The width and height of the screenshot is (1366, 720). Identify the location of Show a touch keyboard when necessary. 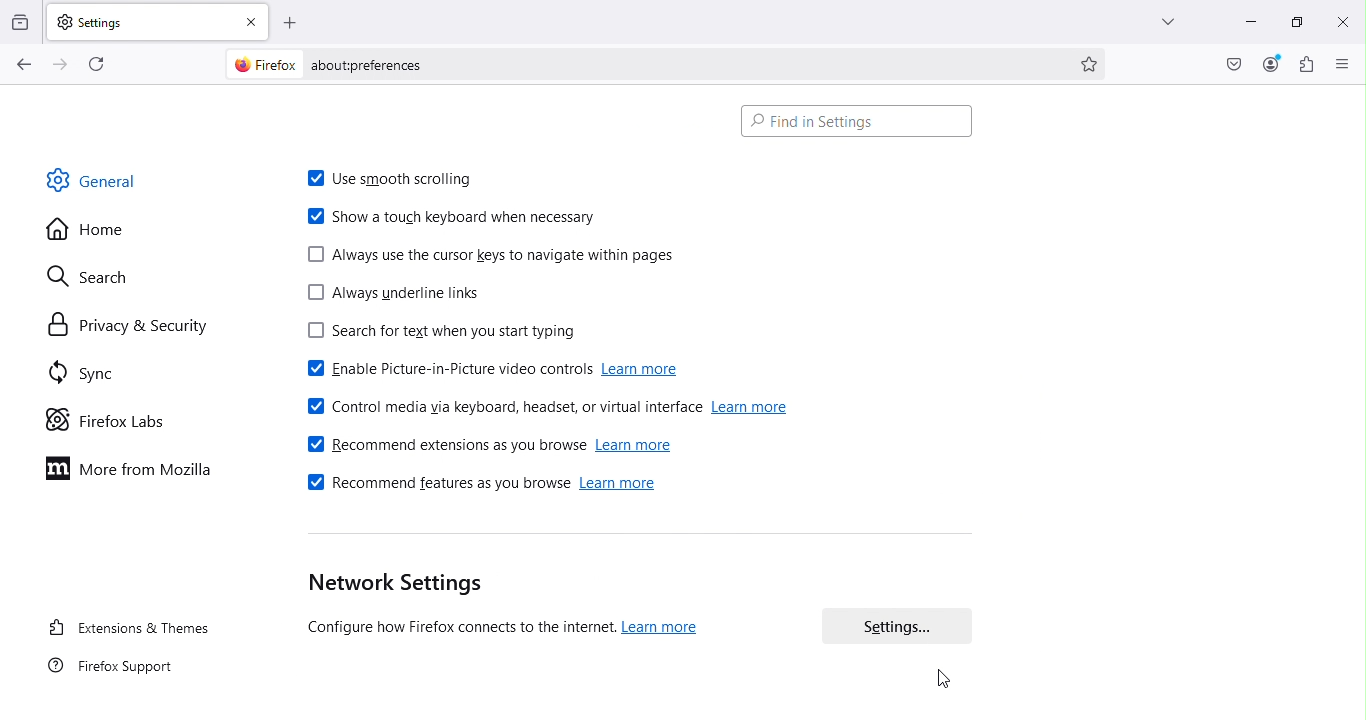
(448, 219).